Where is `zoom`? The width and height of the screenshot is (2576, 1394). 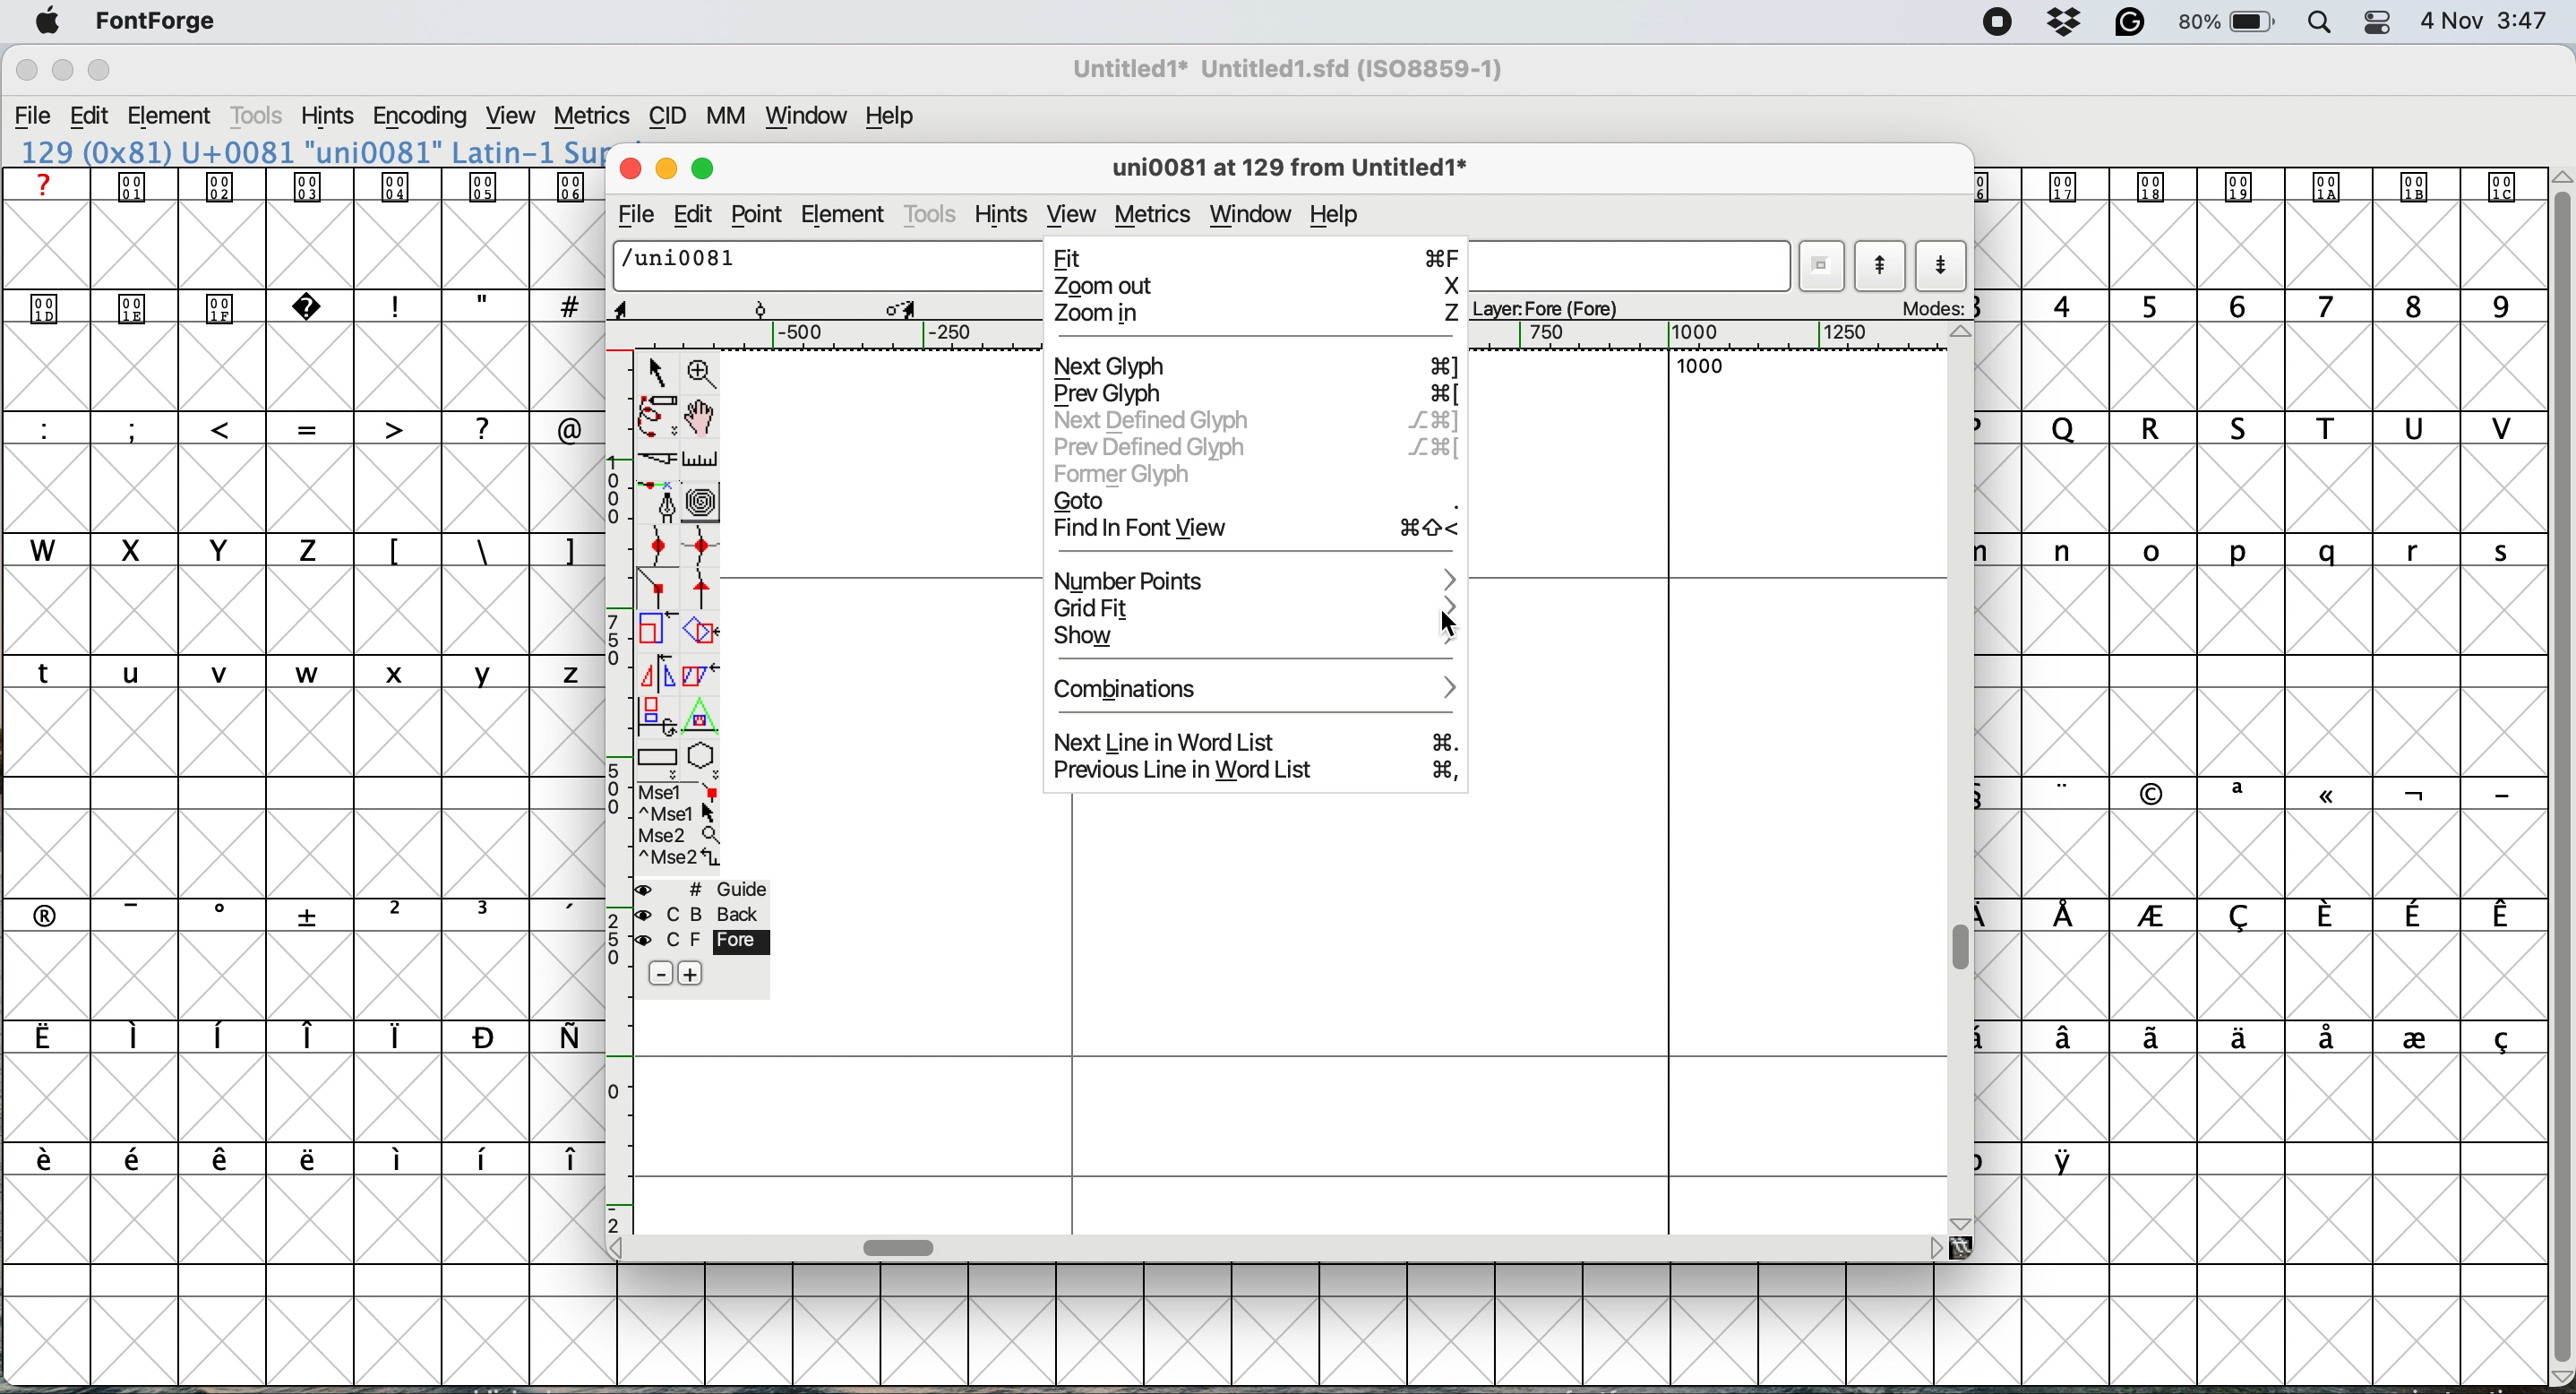 zoom is located at coordinates (707, 373).